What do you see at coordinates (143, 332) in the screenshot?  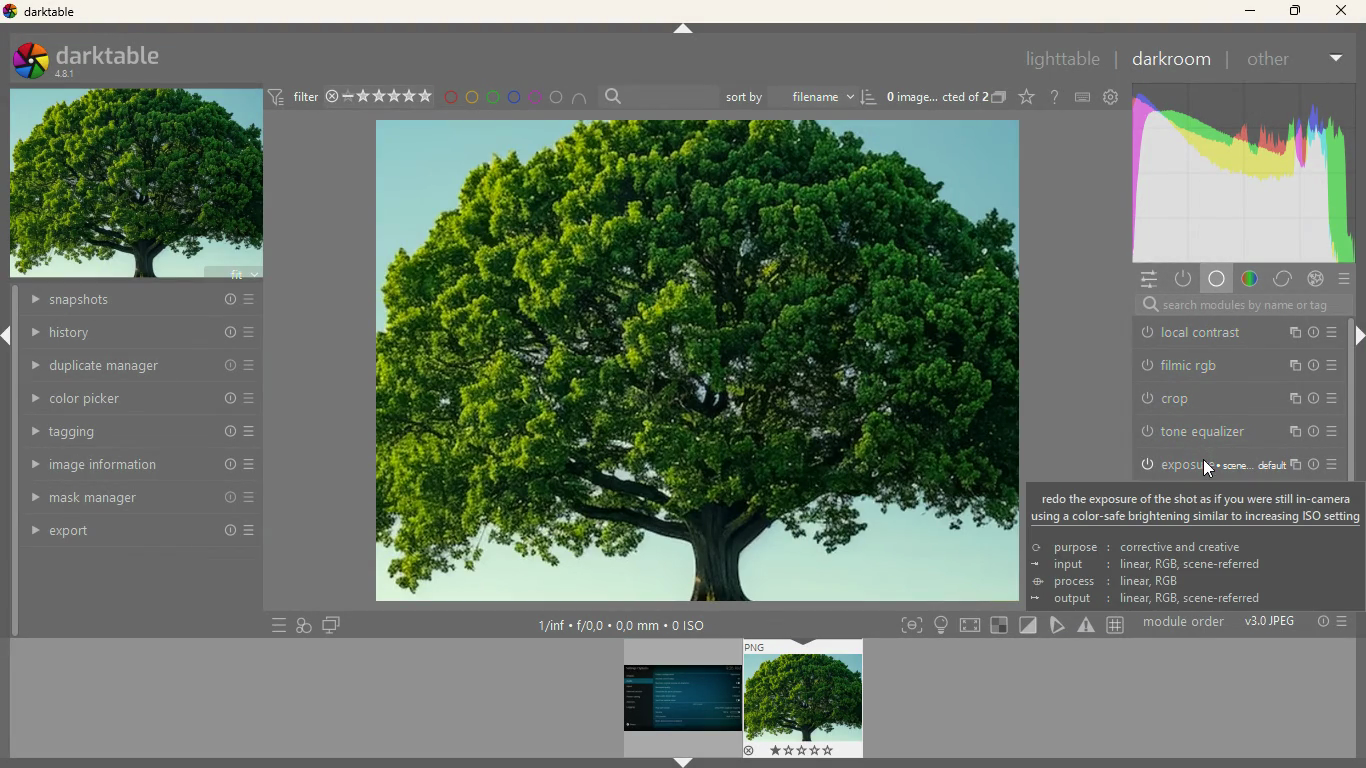 I see `history` at bounding box center [143, 332].